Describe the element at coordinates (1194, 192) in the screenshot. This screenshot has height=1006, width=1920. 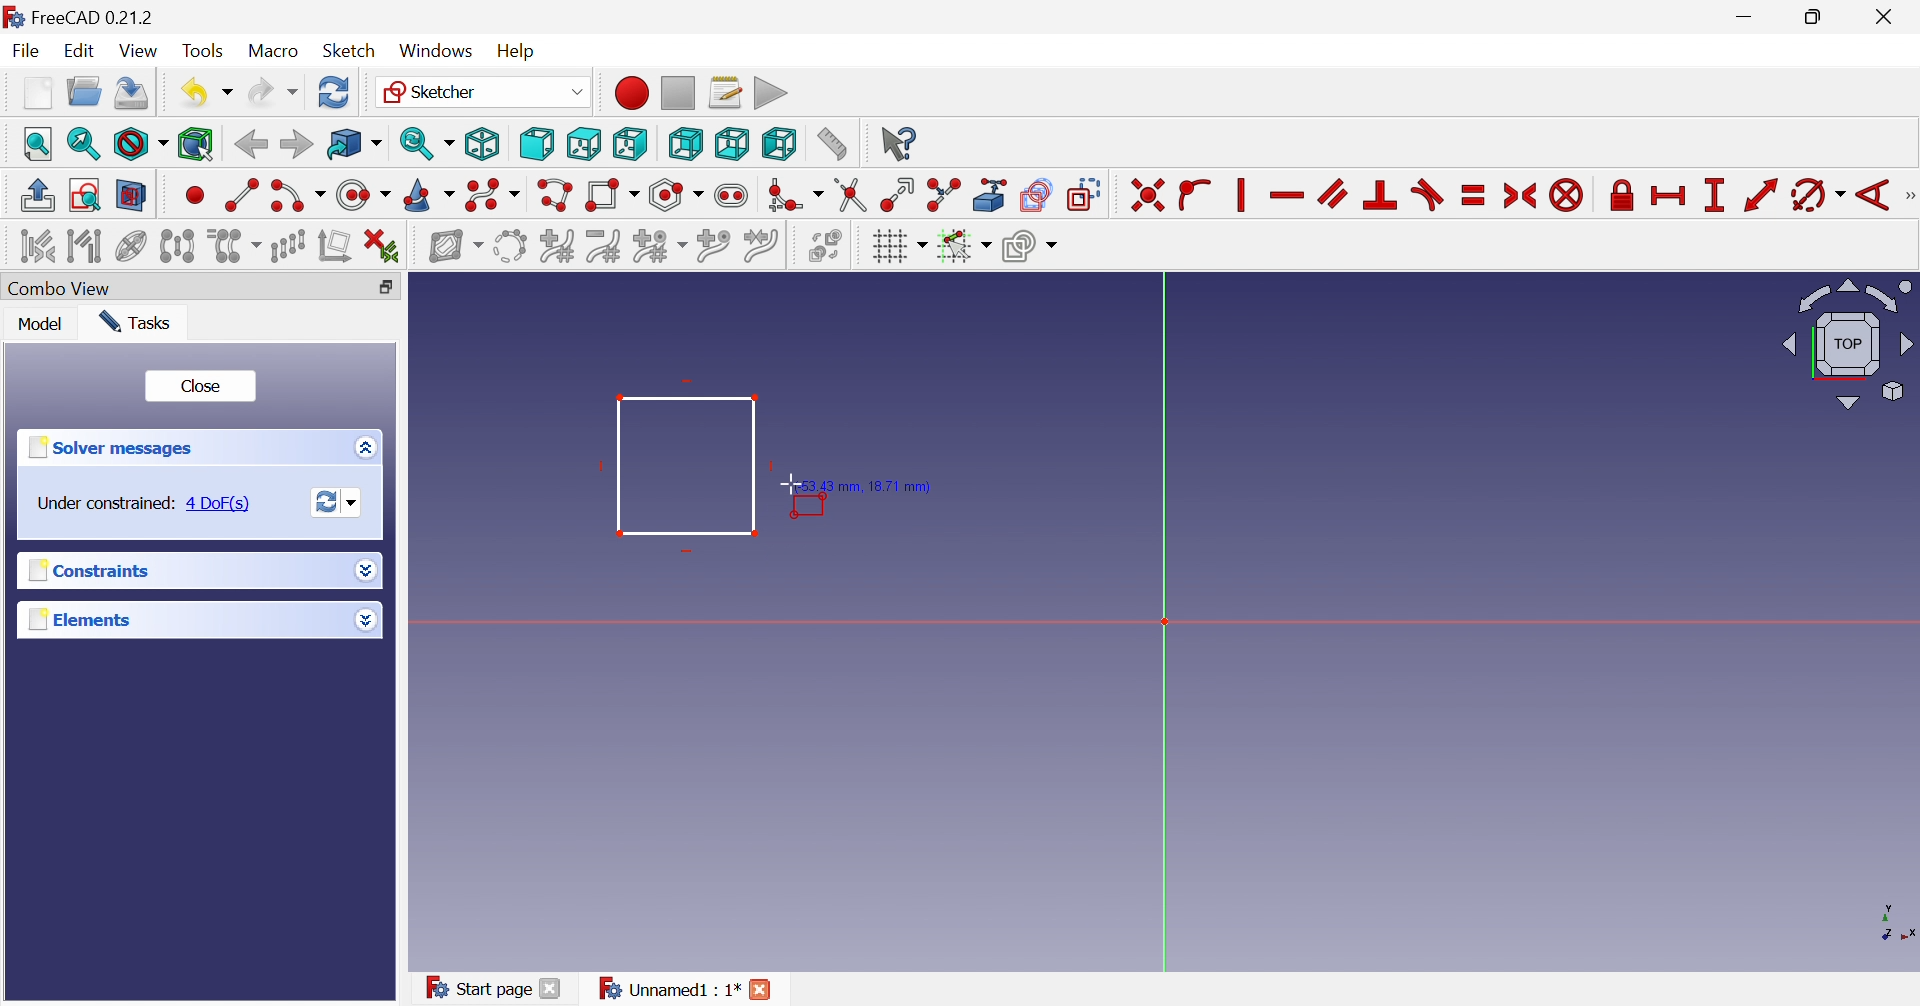
I see `Constrain point onto object` at that location.